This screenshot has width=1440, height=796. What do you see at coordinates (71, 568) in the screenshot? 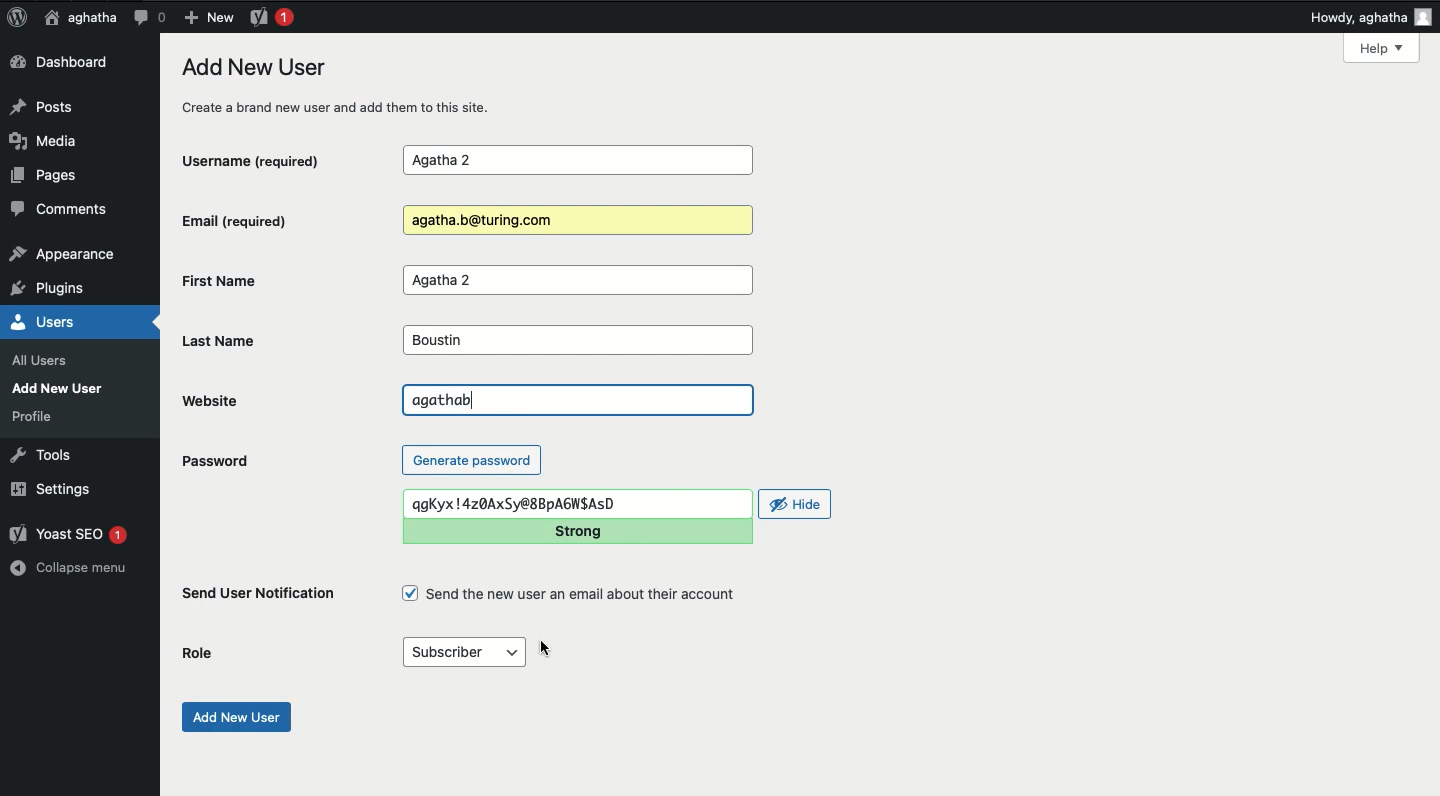
I see `Collapse menu` at bounding box center [71, 568].